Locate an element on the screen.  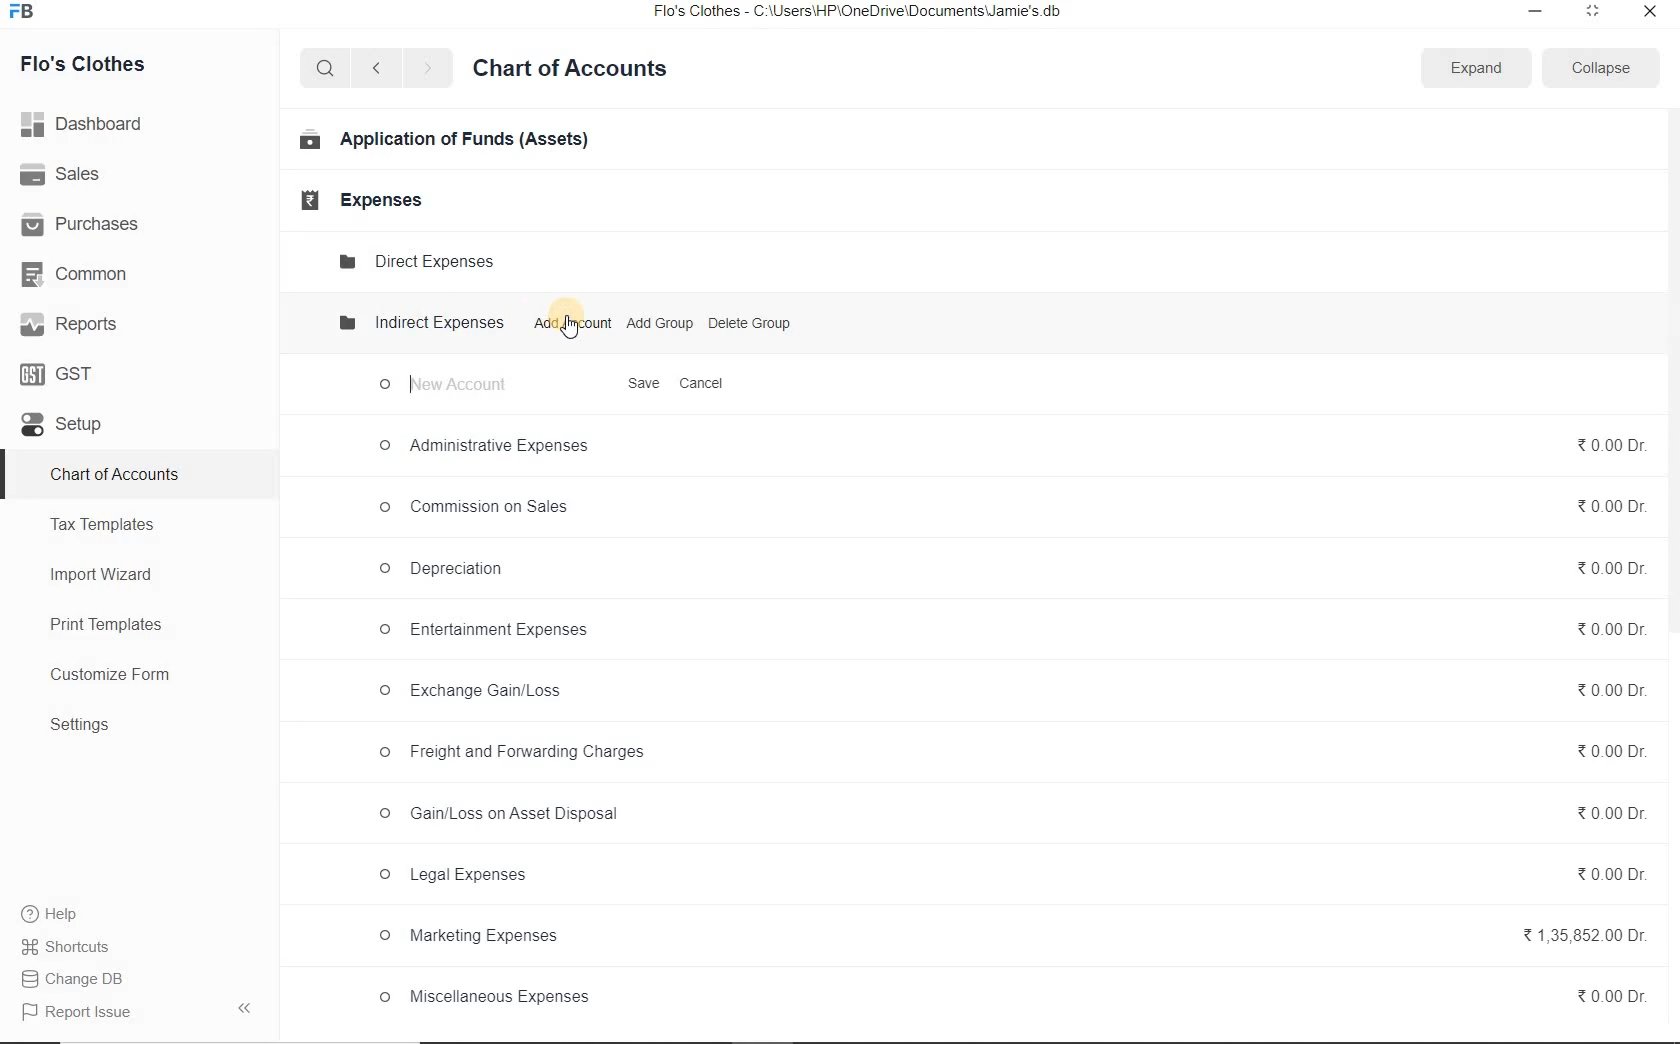
Sales is located at coordinates (64, 174).